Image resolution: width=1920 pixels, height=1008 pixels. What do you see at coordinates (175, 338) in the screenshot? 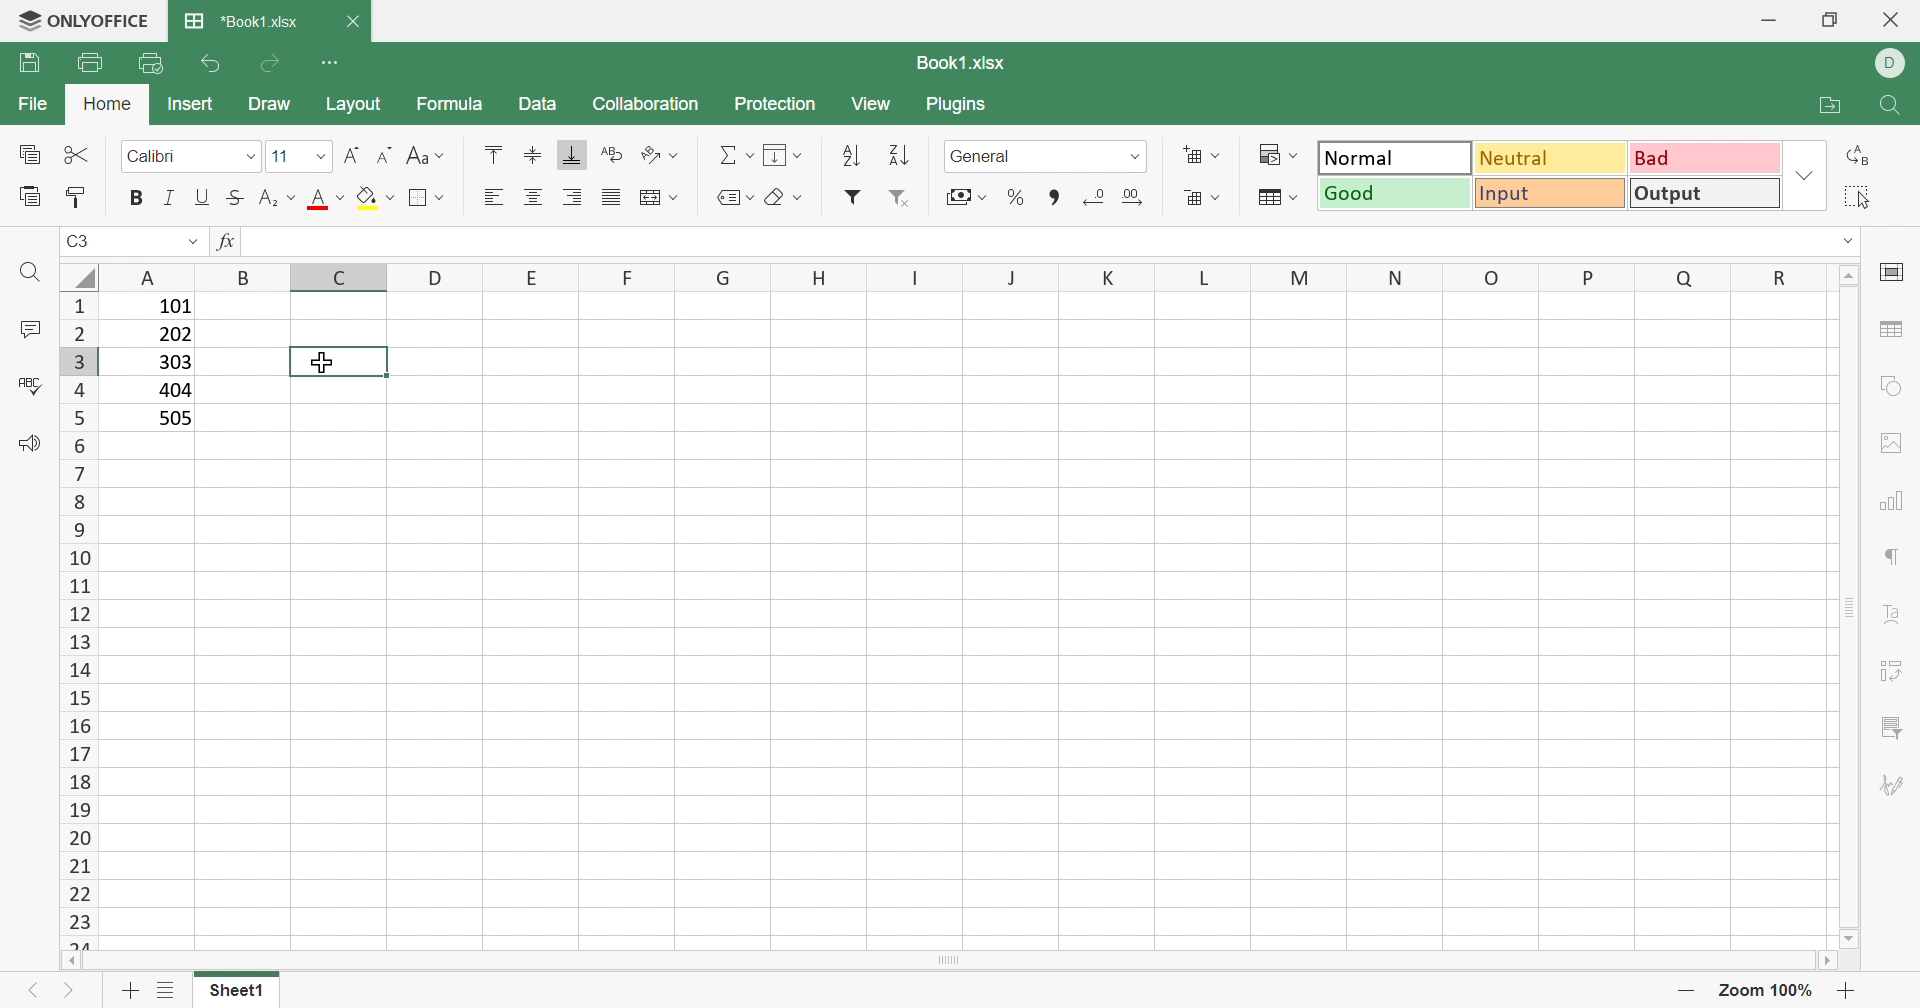
I see `202` at bounding box center [175, 338].